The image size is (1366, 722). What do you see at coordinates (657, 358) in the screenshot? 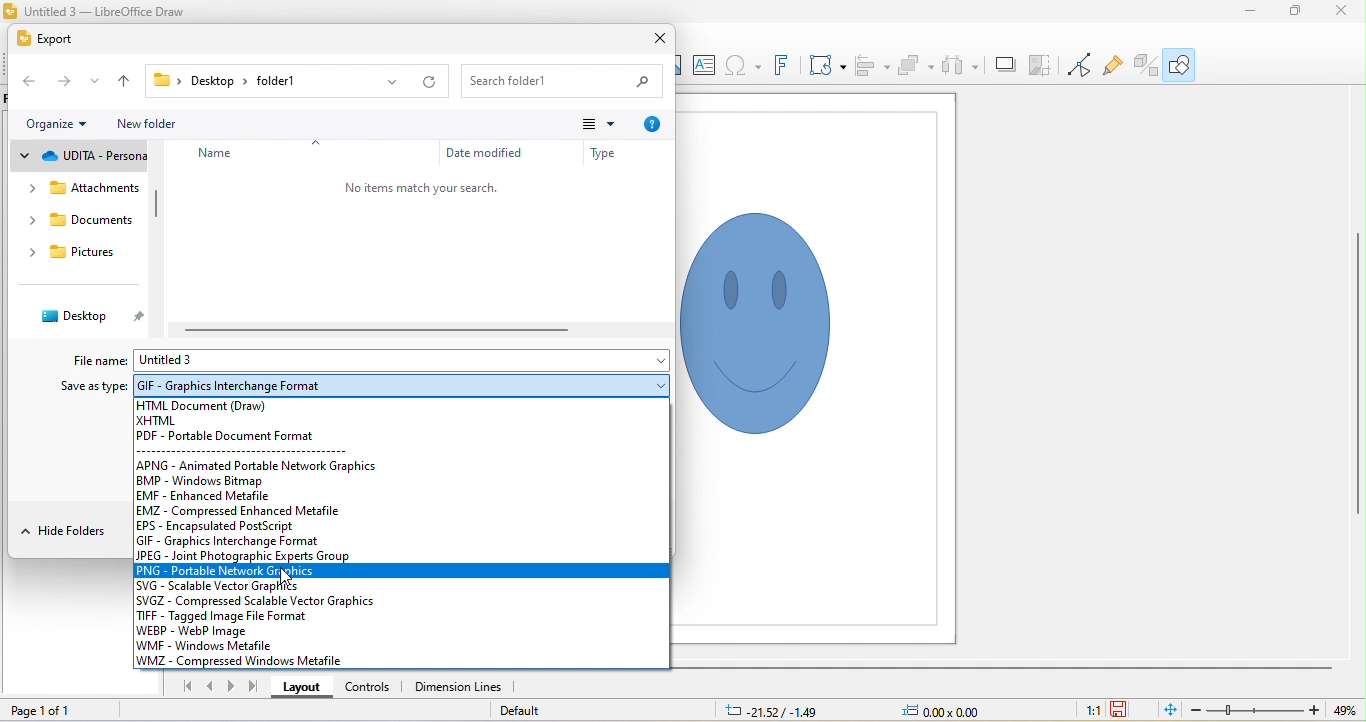
I see `drop down` at bounding box center [657, 358].